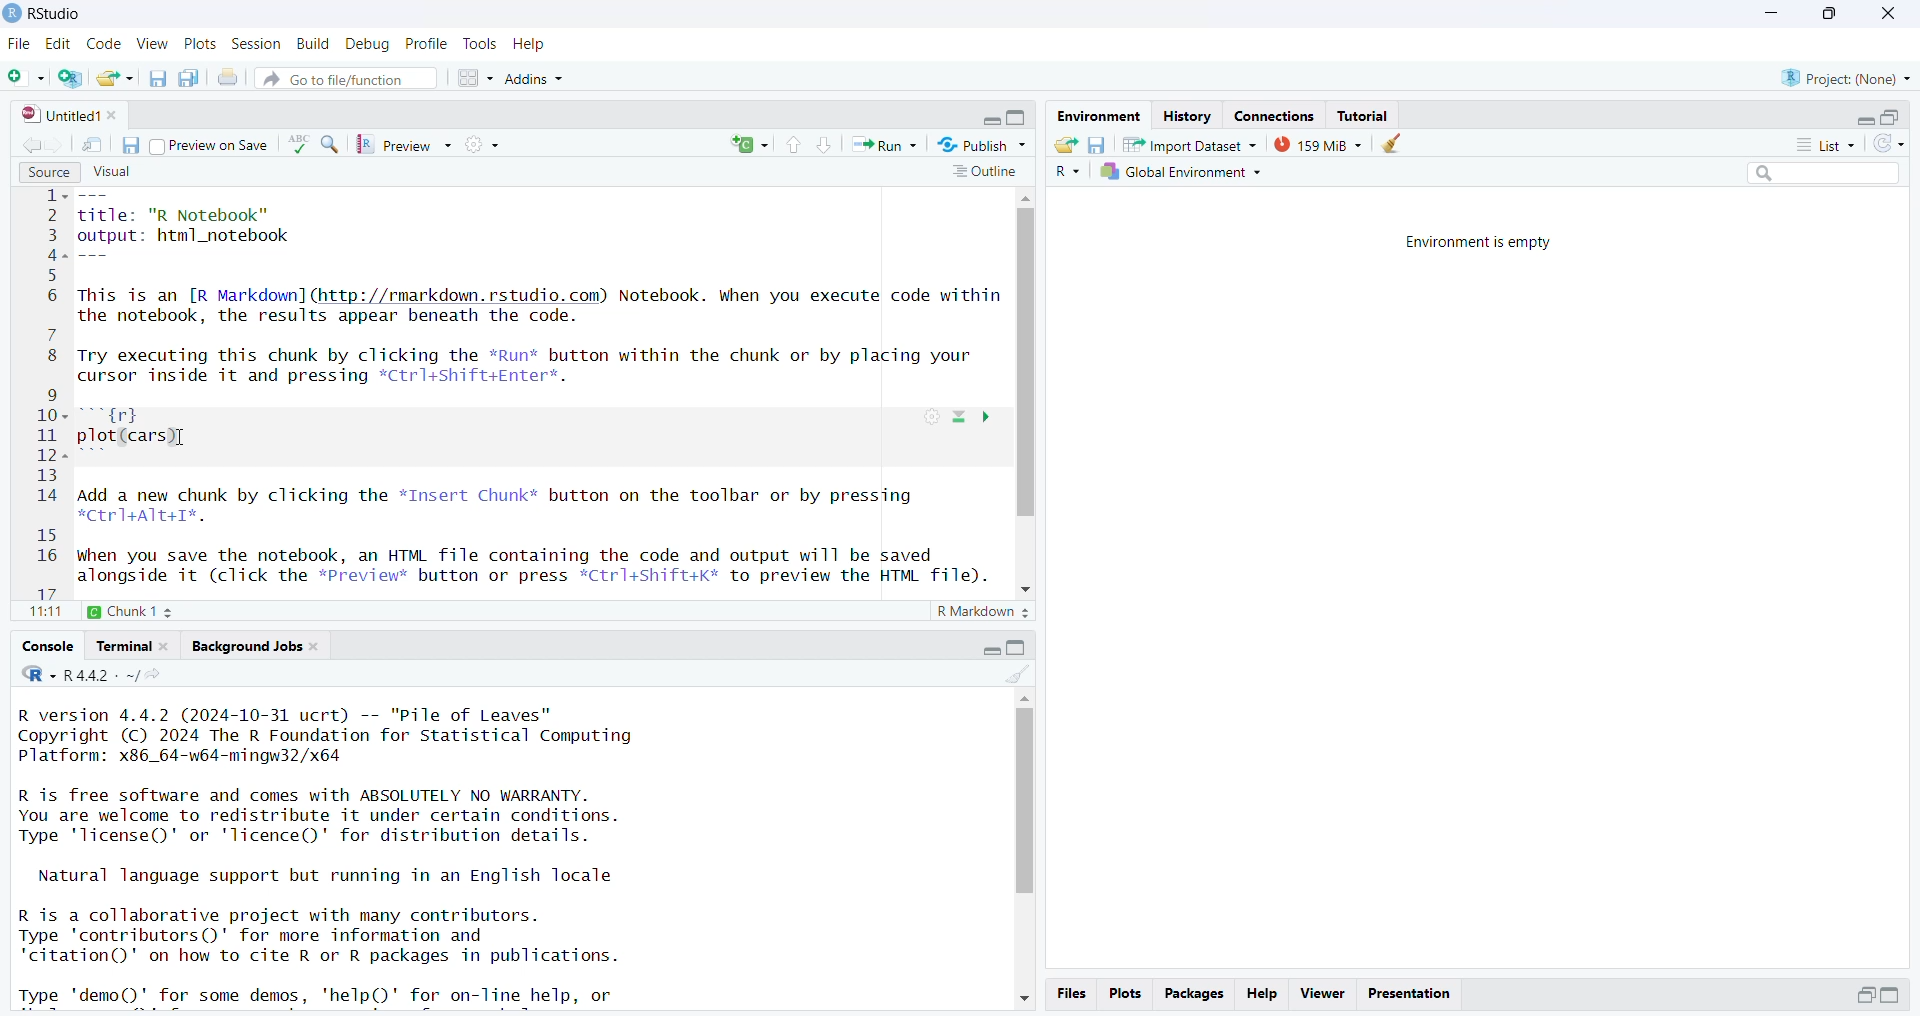 This screenshot has width=1920, height=1016. I want to click on workspace panes, so click(476, 78).